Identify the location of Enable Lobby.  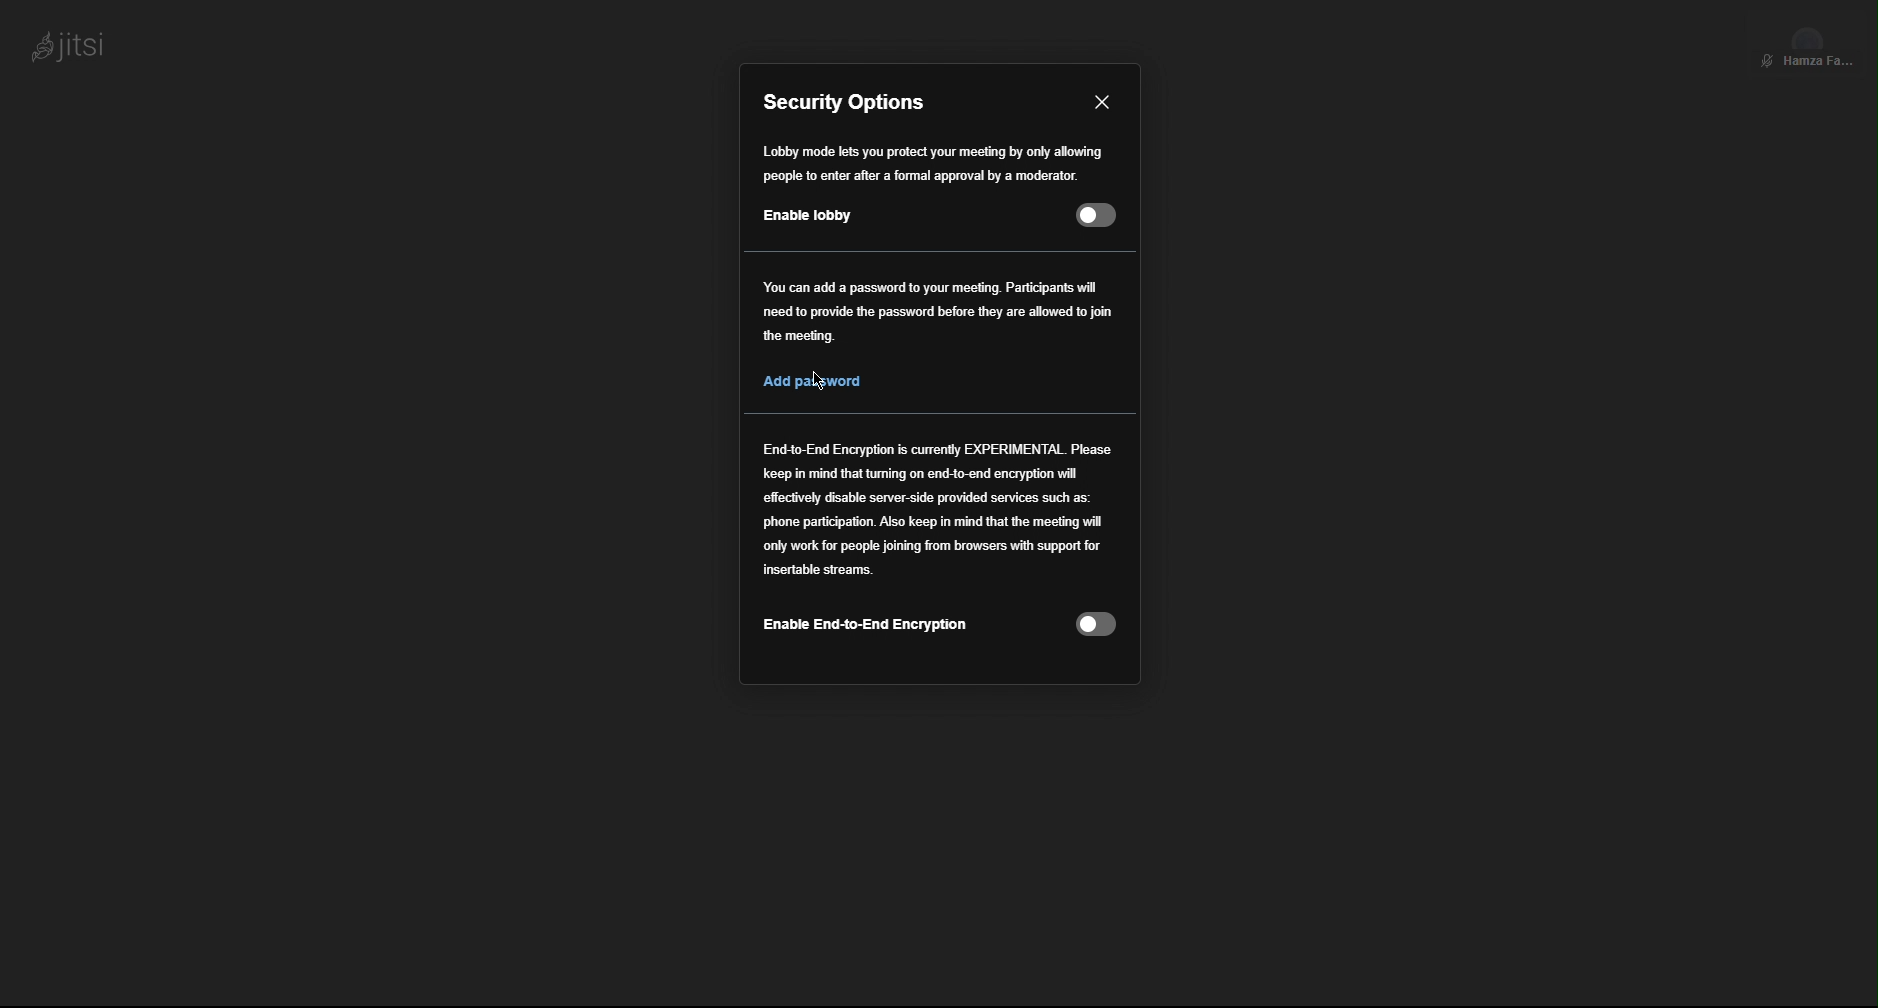
(933, 215).